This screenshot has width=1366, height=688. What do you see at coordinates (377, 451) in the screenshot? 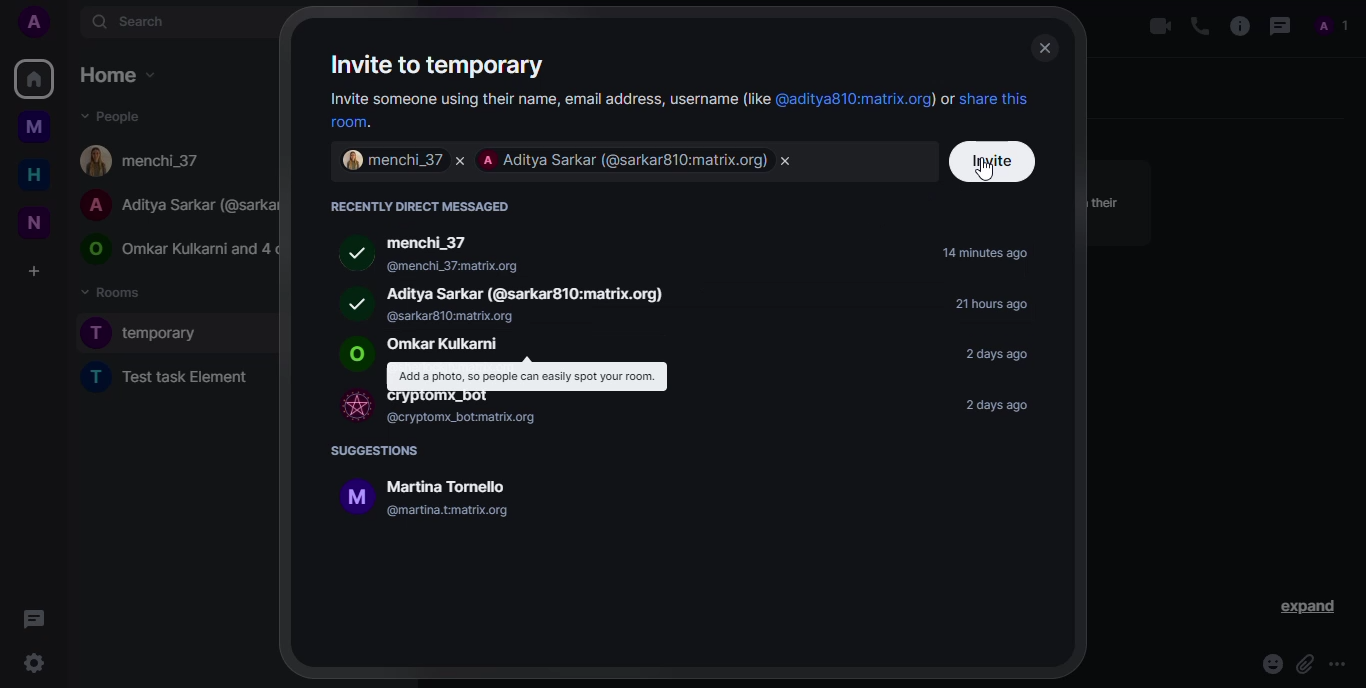
I see `suggestions` at bounding box center [377, 451].